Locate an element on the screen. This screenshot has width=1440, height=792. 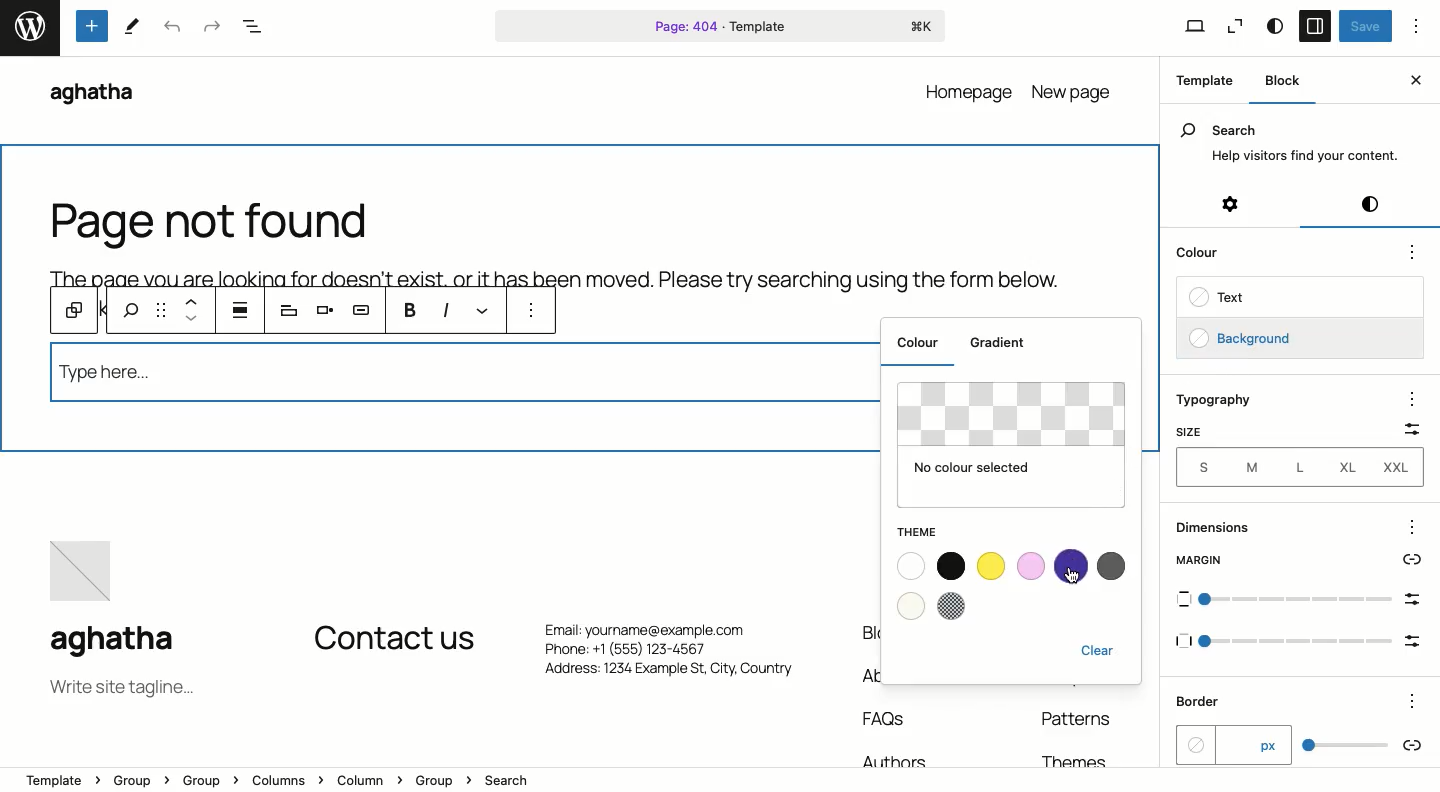
options is located at coordinates (1413, 253).